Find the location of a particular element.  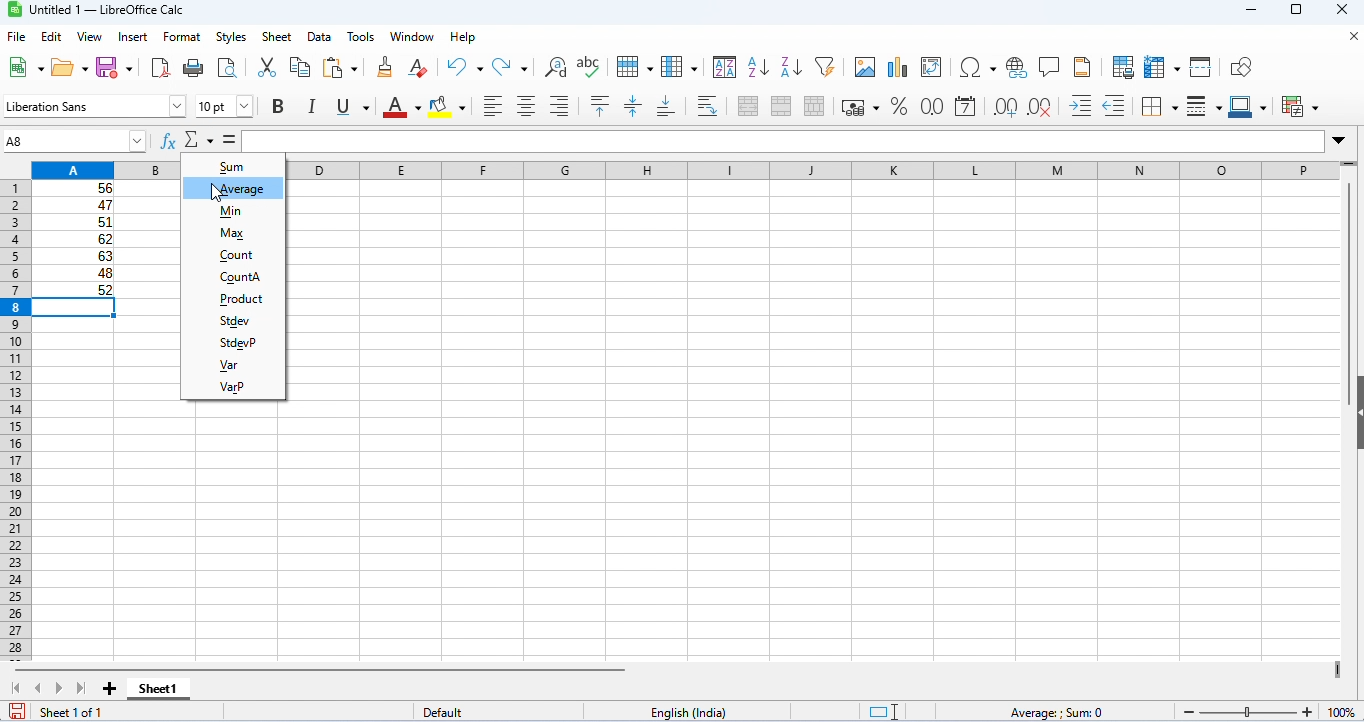

decrease indent is located at coordinates (1115, 106).